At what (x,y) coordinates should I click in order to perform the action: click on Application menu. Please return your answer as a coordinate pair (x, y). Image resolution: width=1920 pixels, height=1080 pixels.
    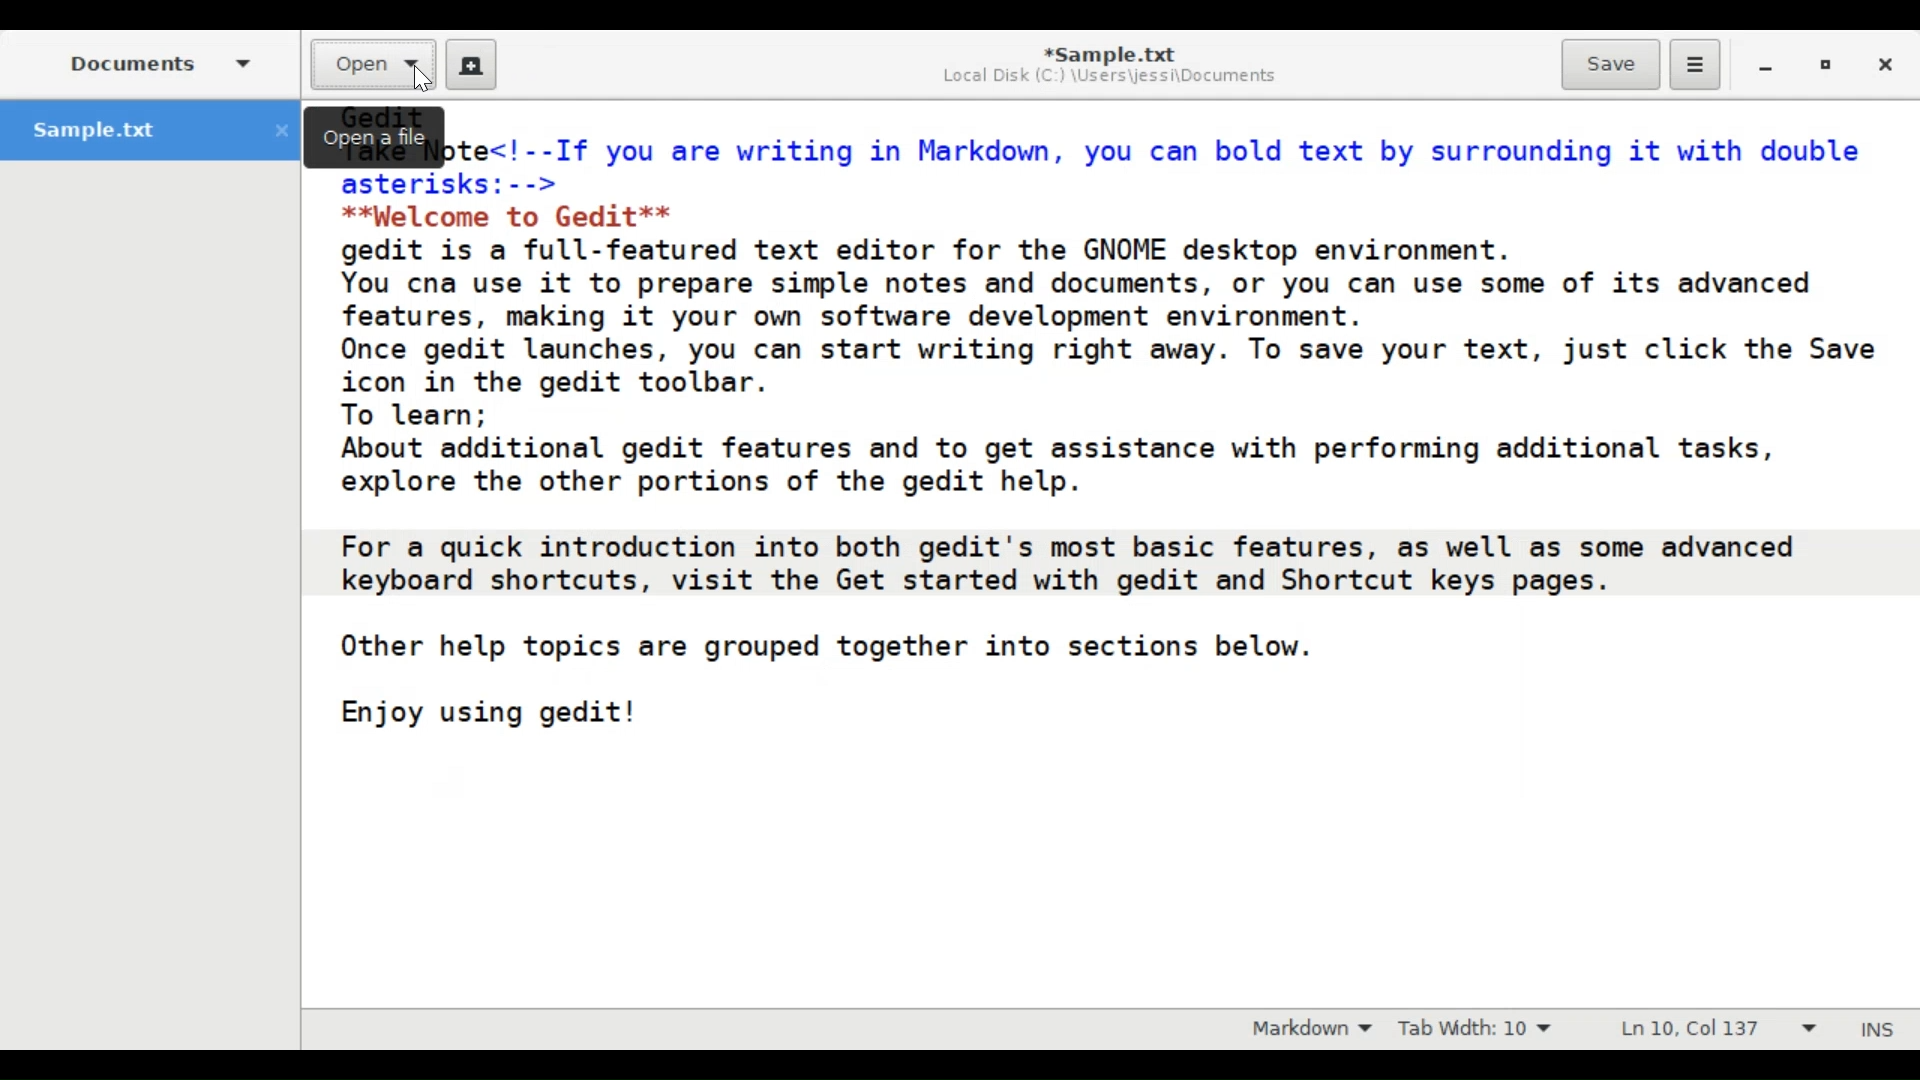
    Looking at the image, I should click on (1695, 65).